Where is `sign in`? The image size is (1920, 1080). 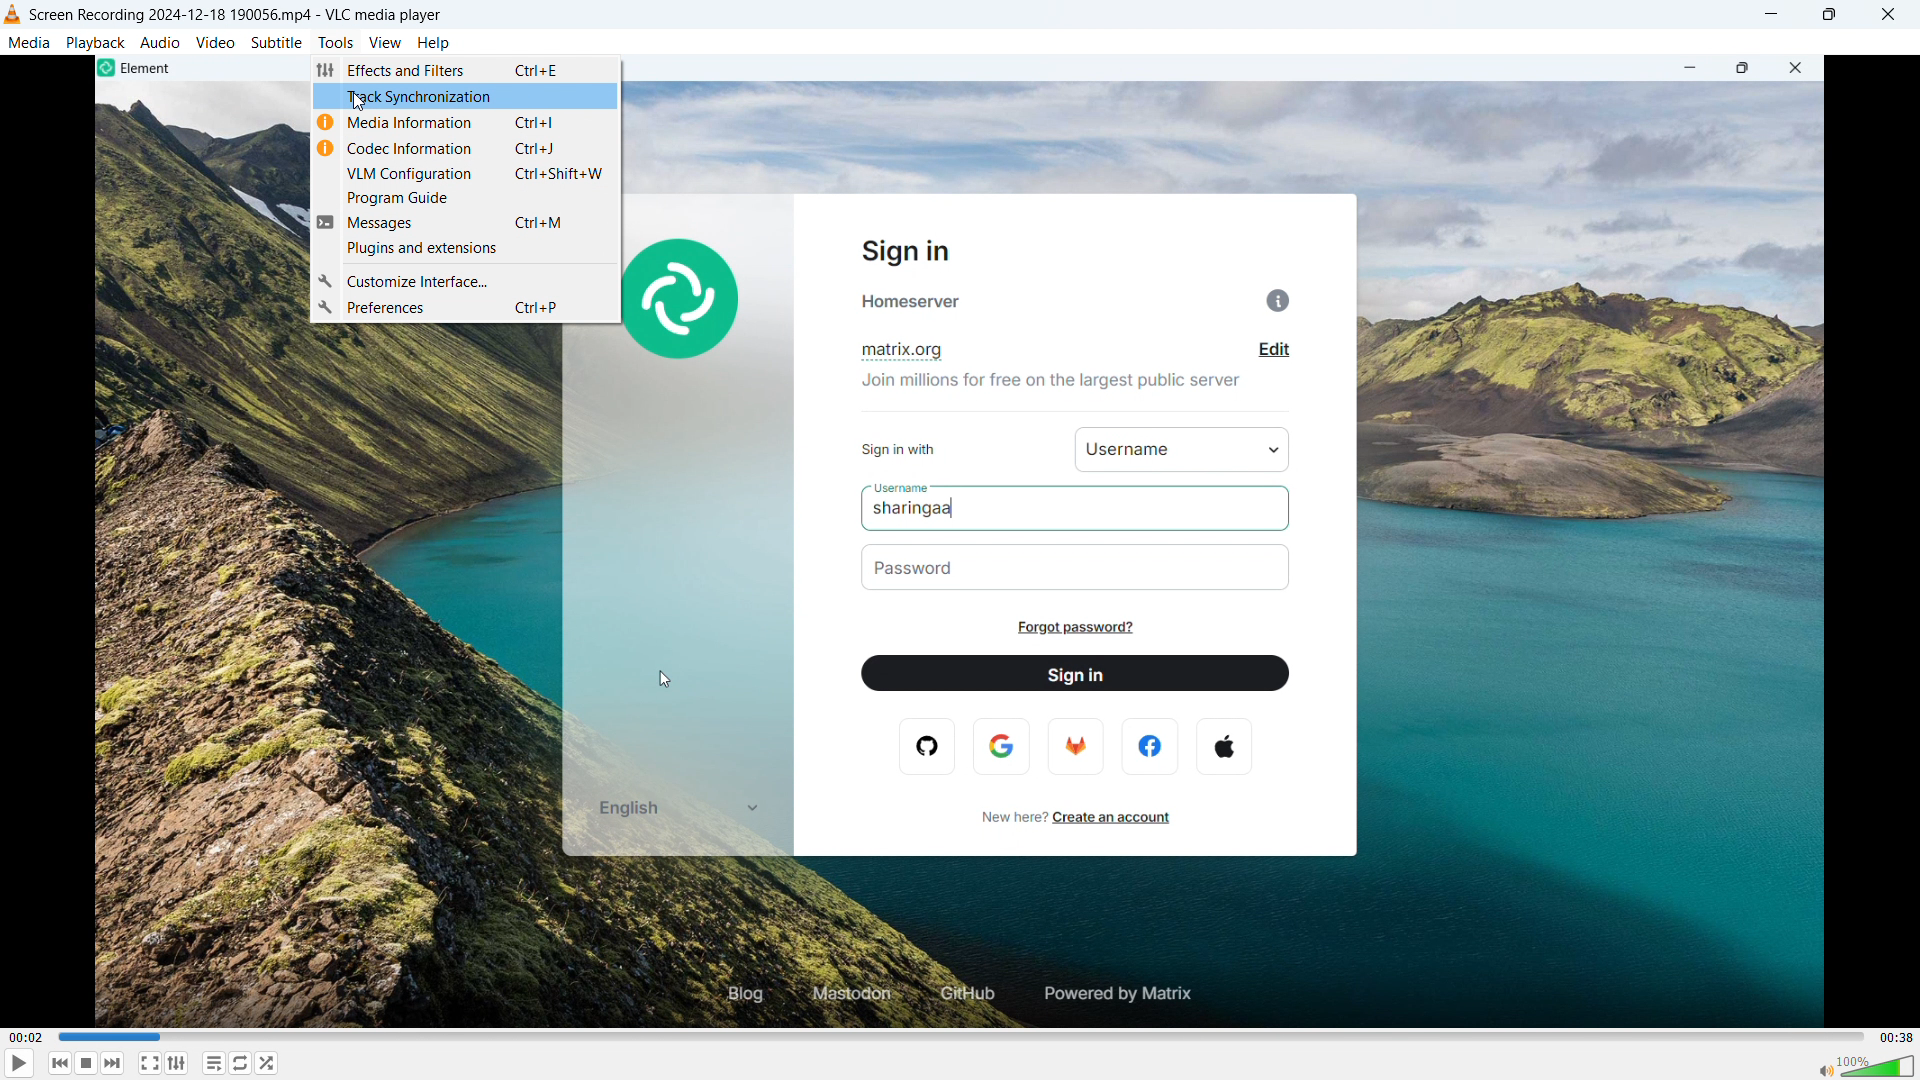 sign in is located at coordinates (1077, 673).